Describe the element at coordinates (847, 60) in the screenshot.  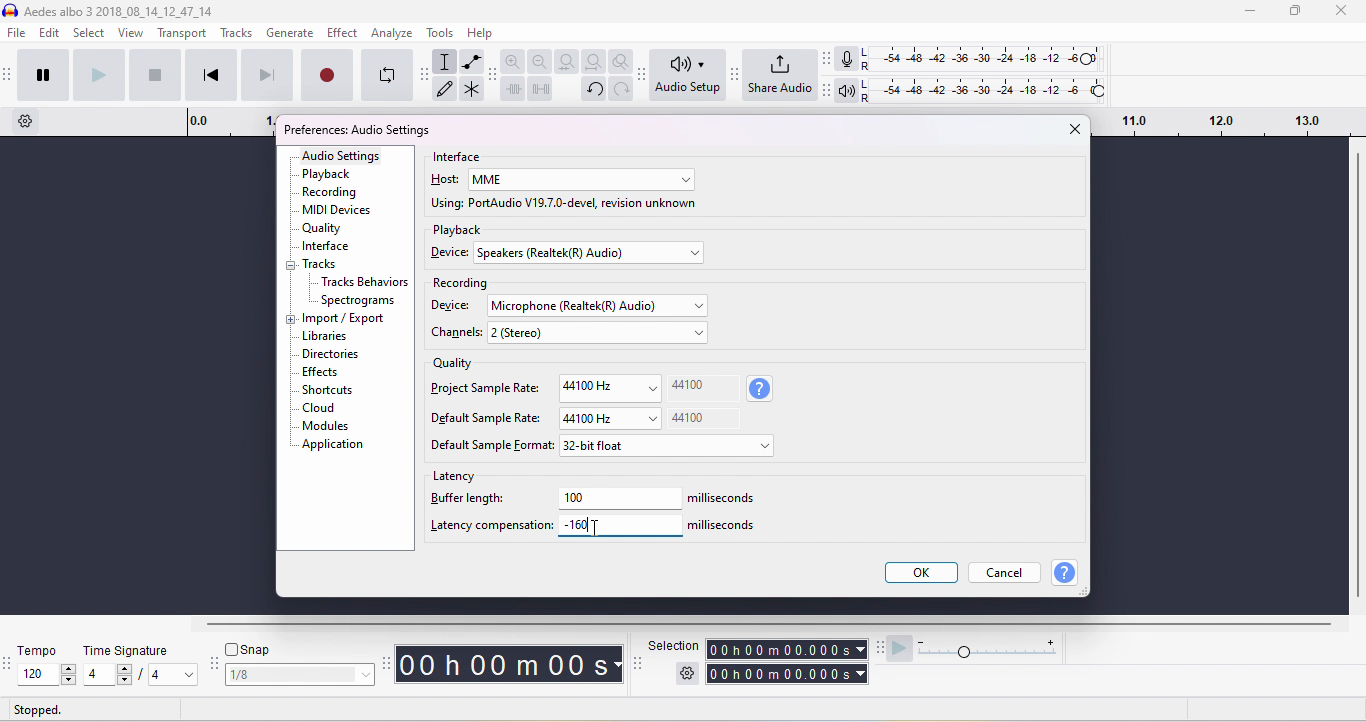
I see `recording meter` at that location.